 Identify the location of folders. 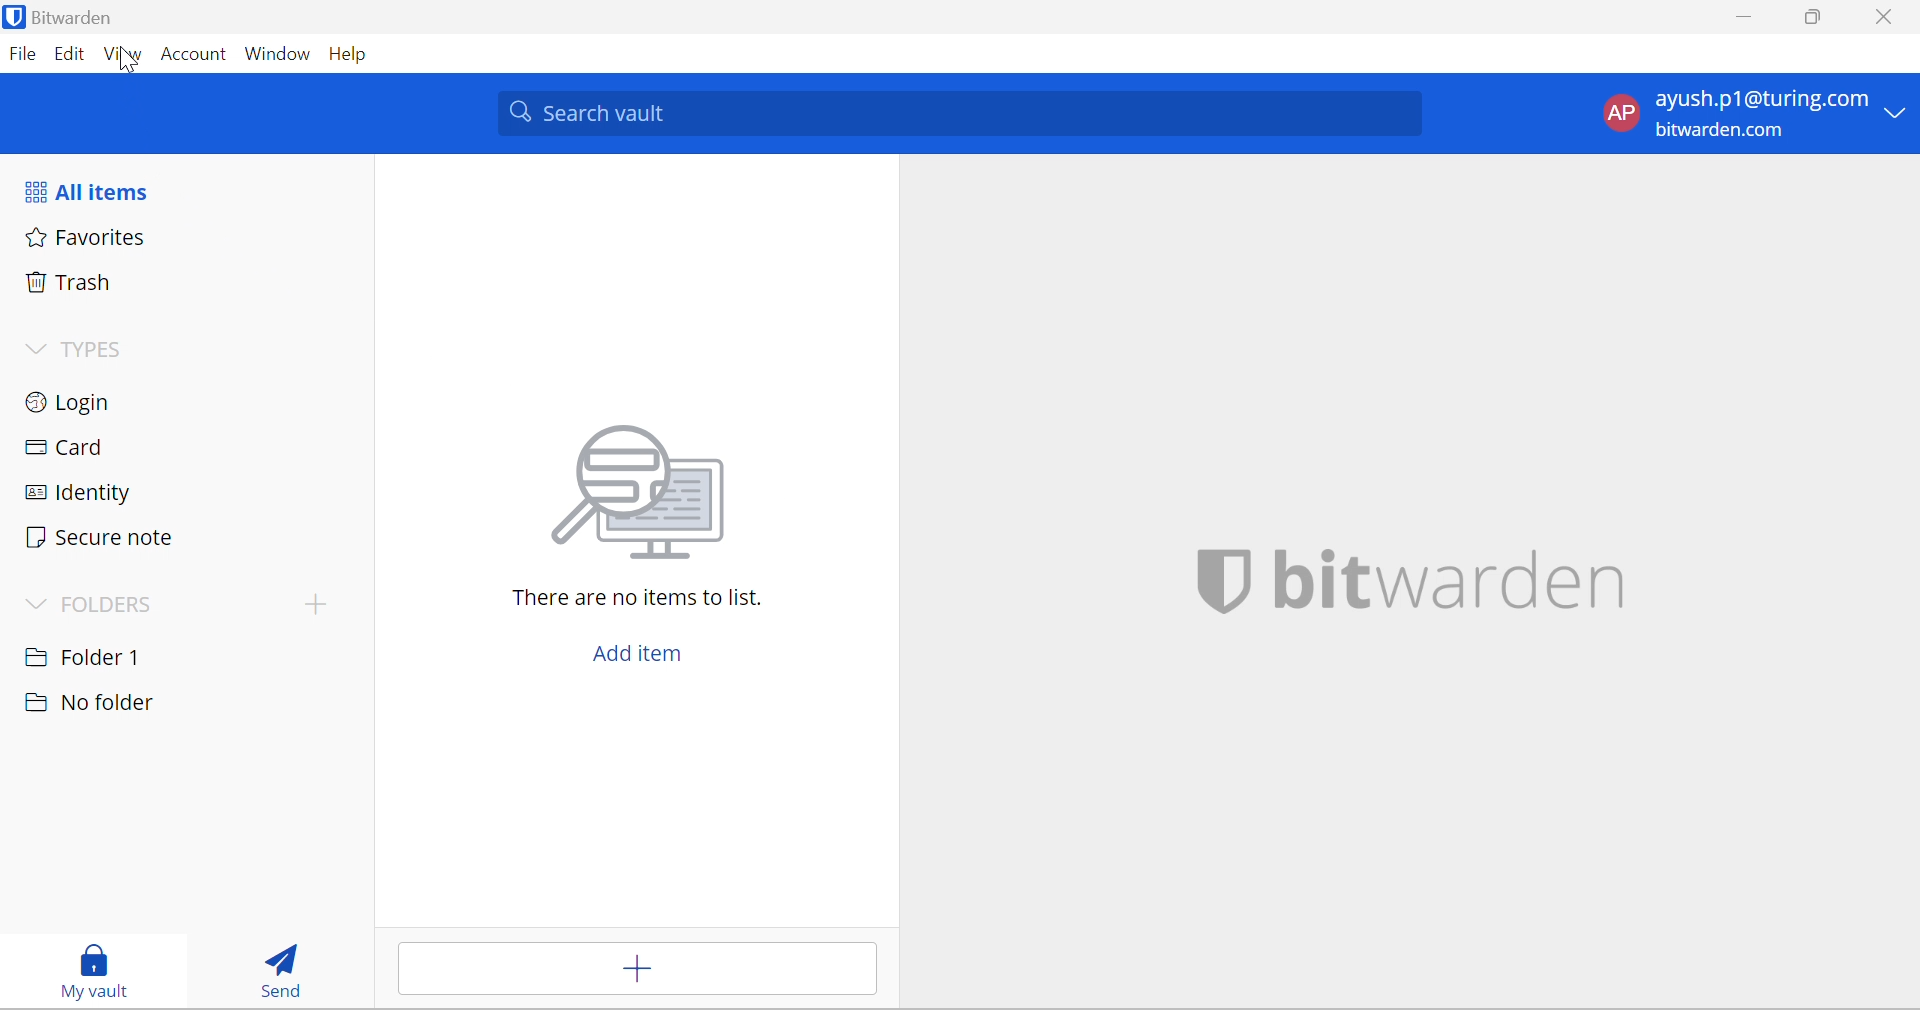
(99, 602).